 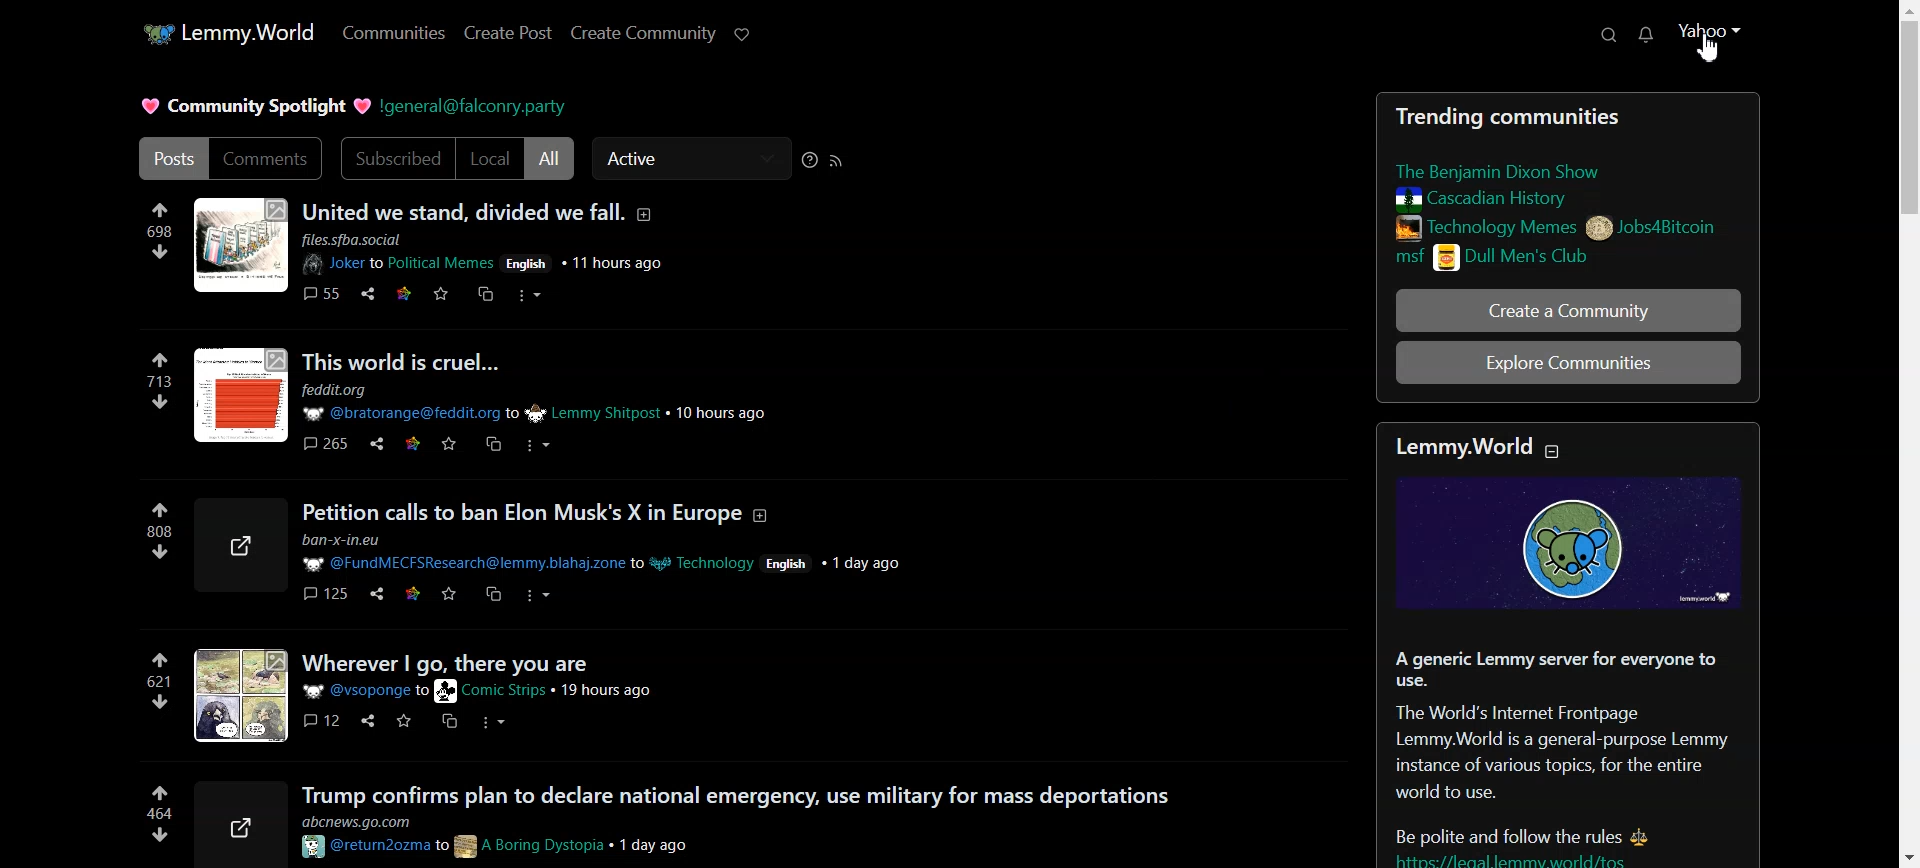 What do you see at coordinates (411, 456) in the screenshot?
I see `star` at bounding box center [411, 456].